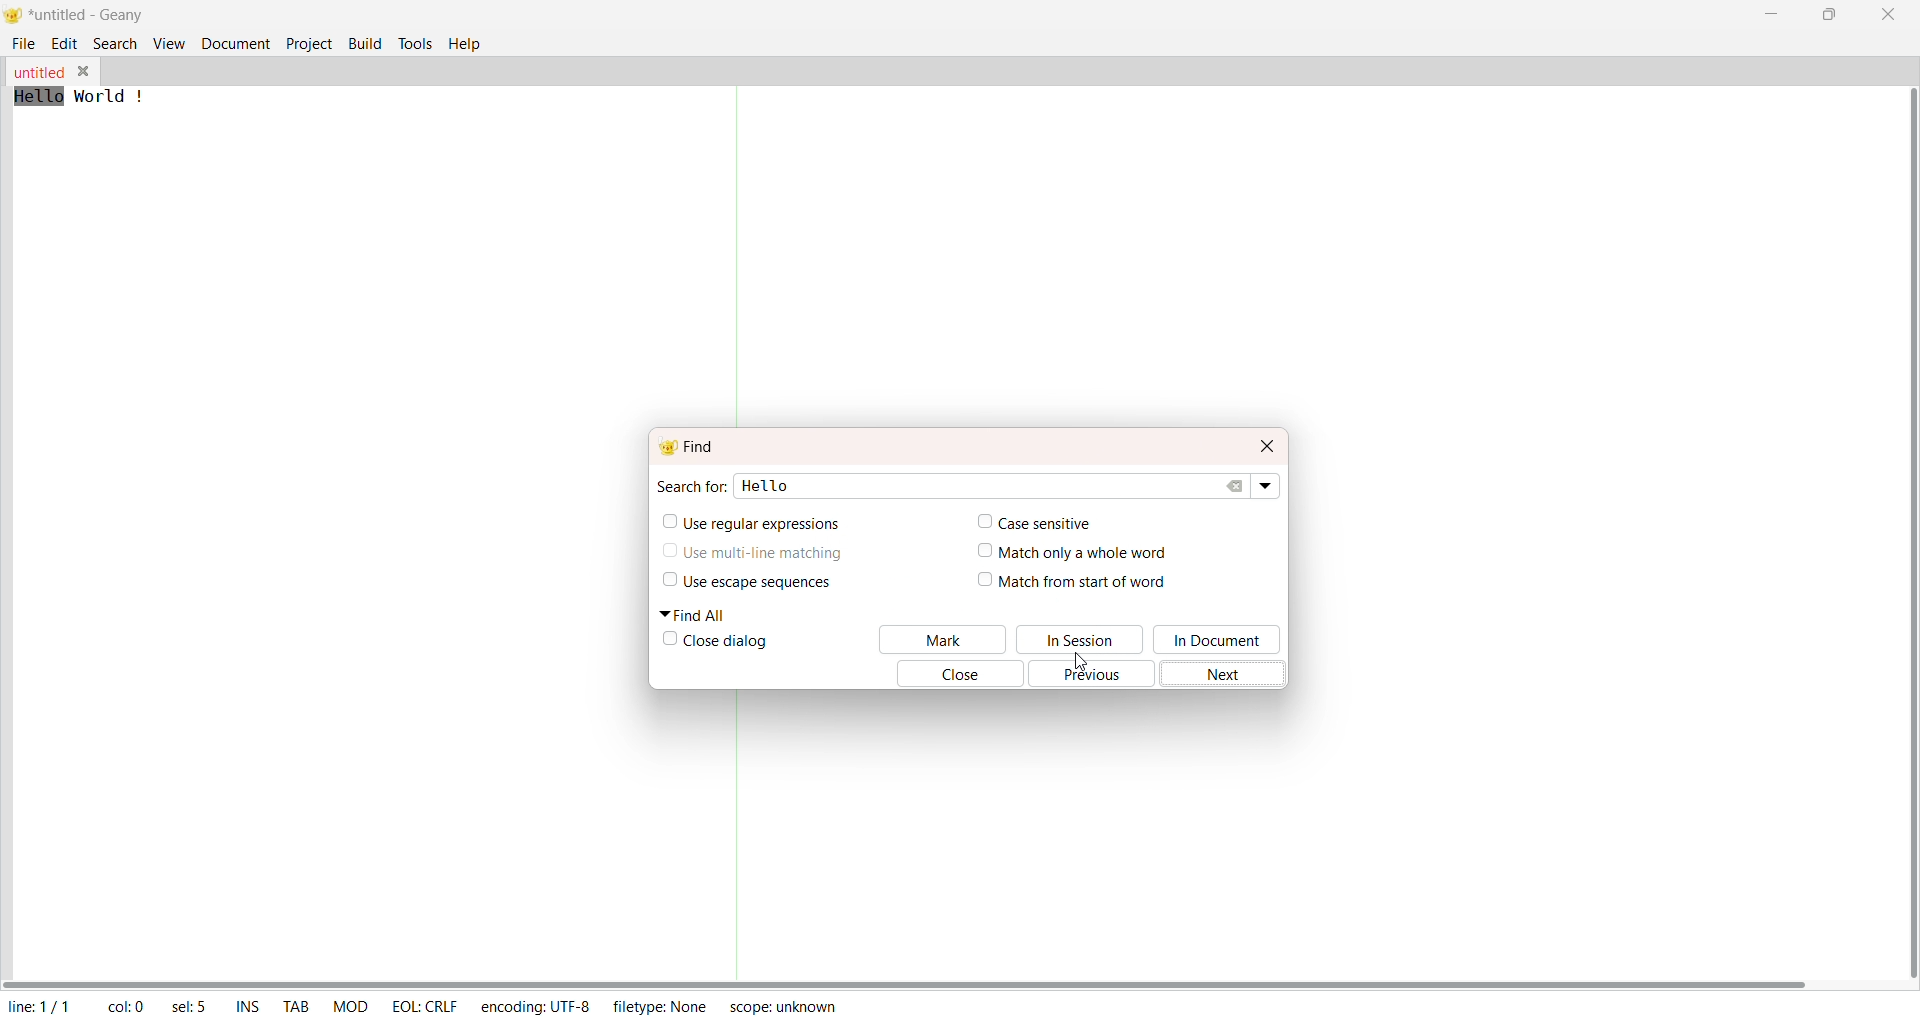 The height and width of the screenshot is (1018, 1920). Describe the element at coordinates (667, 641) in the screenshot. I see `Check box` at that location.